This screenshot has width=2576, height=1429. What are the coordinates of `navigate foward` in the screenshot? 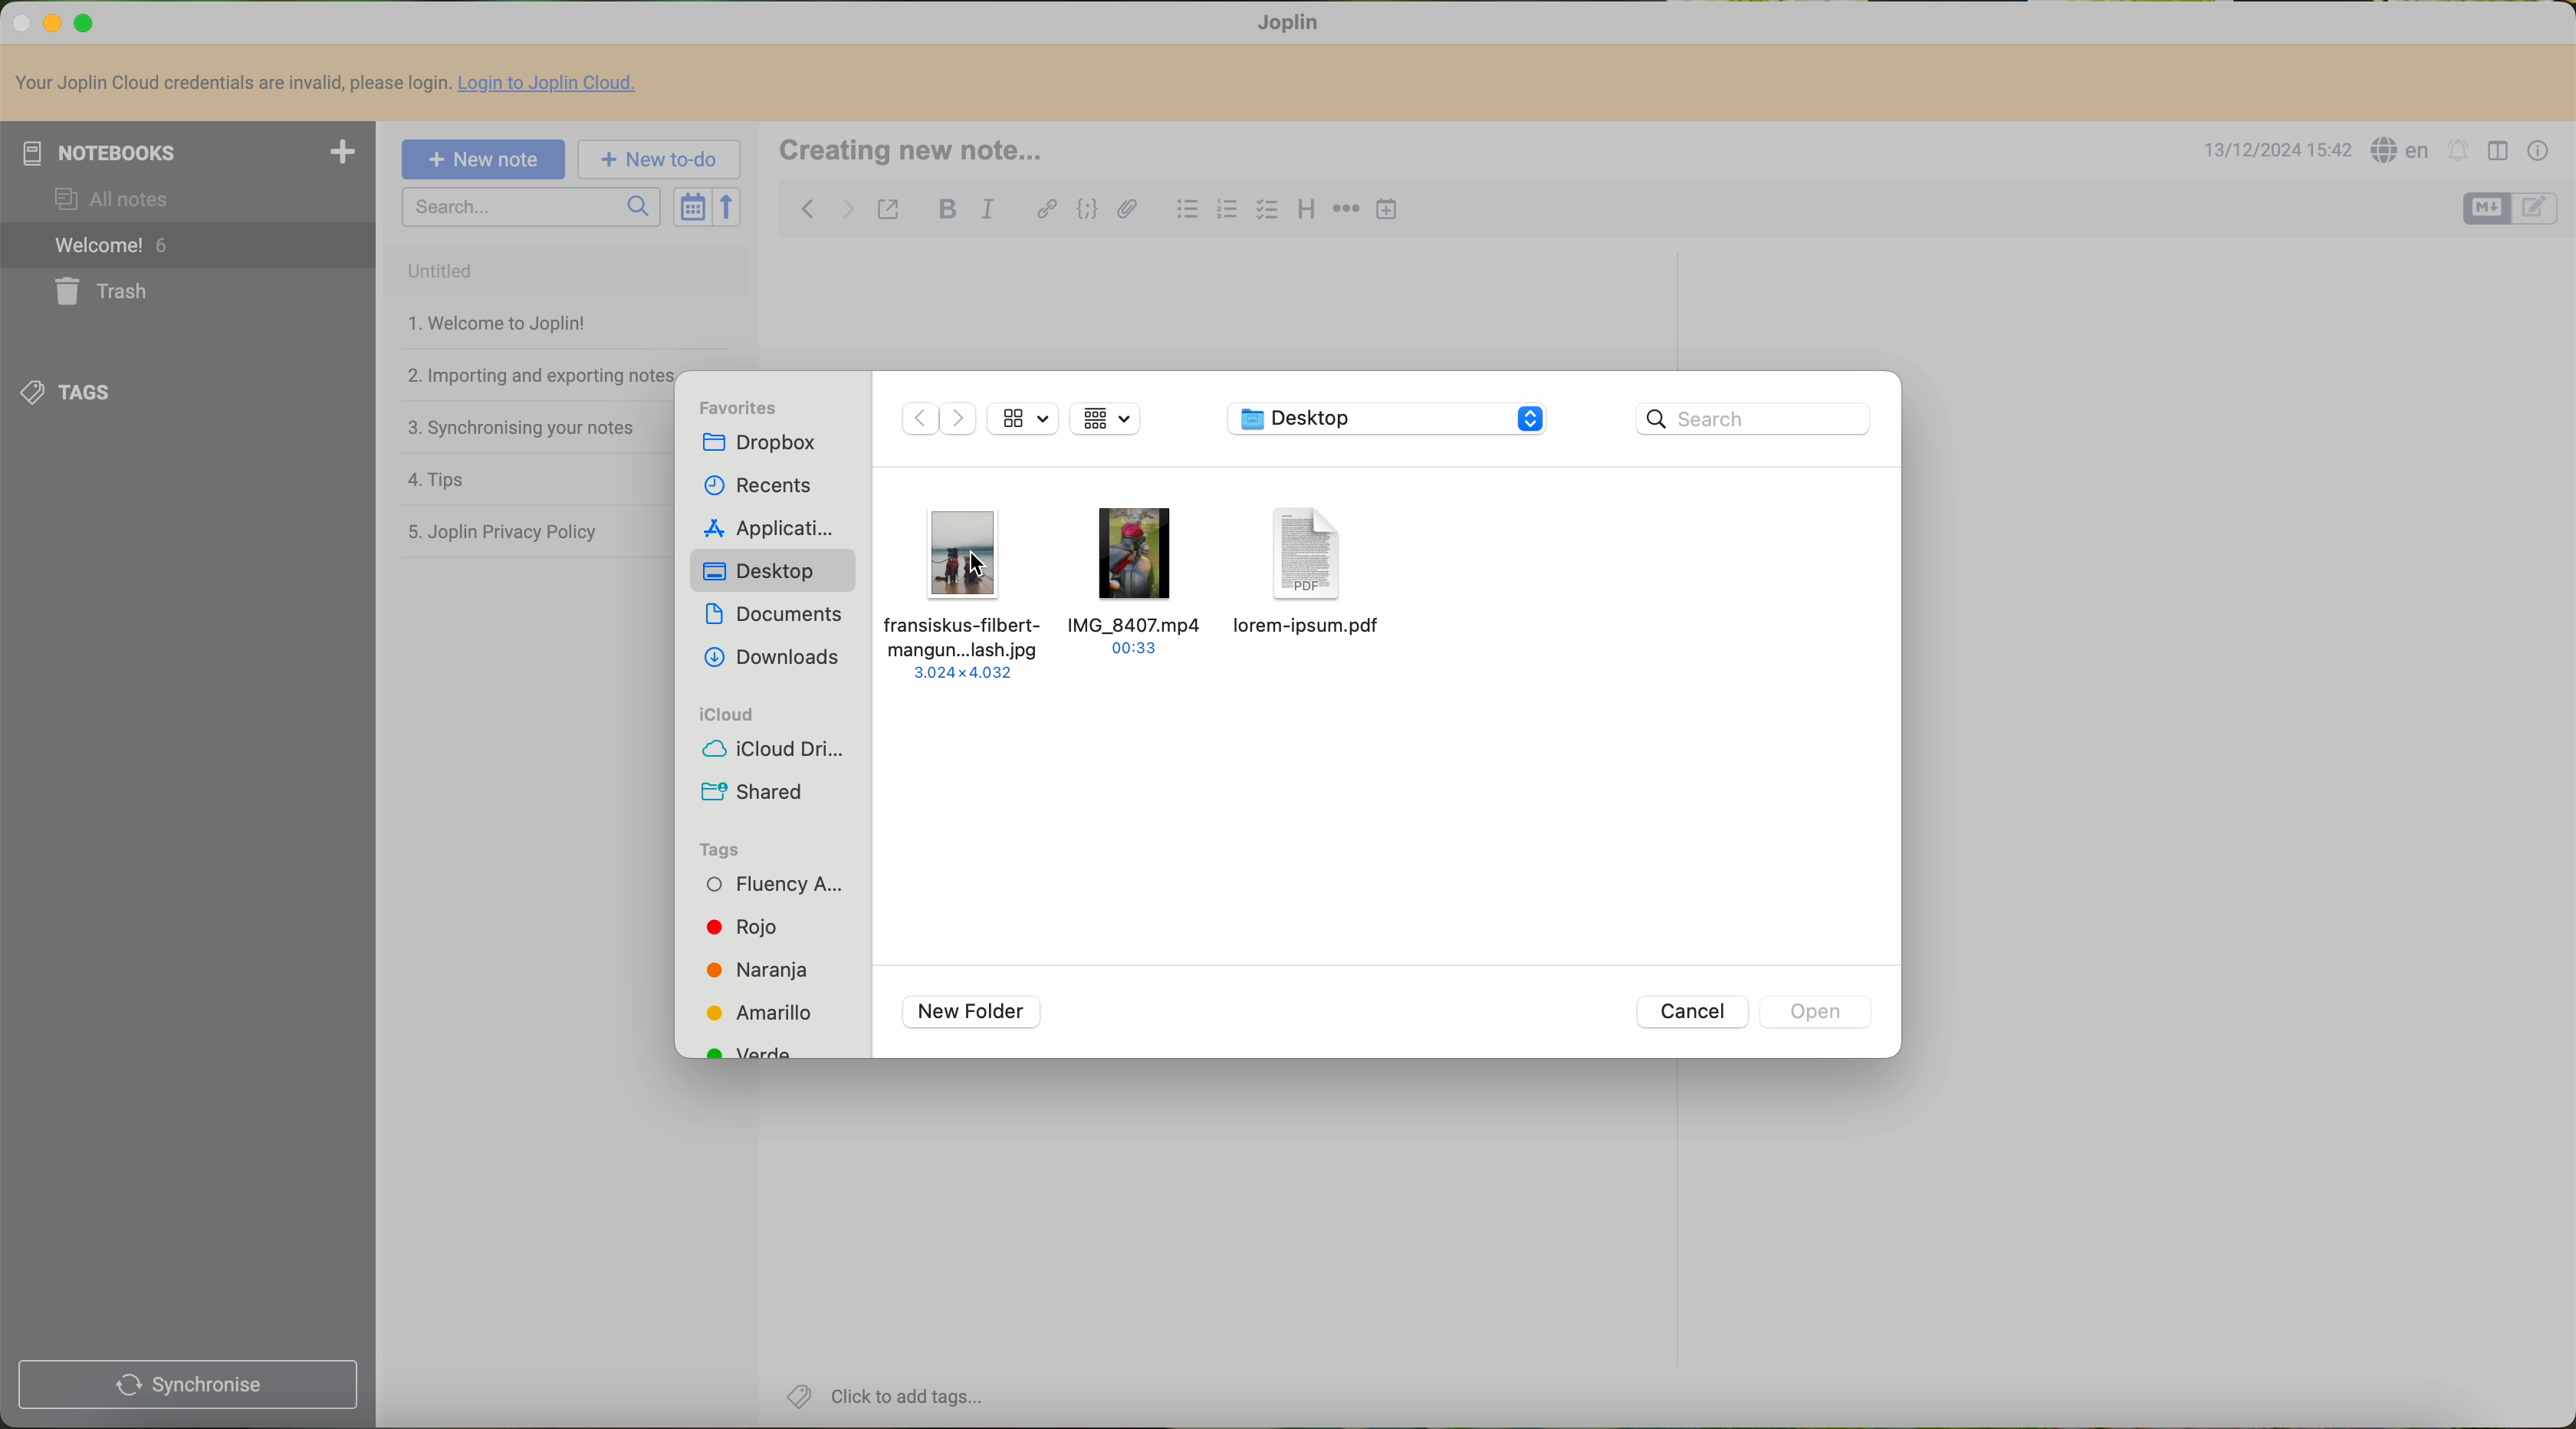 It's located at (848, 210).